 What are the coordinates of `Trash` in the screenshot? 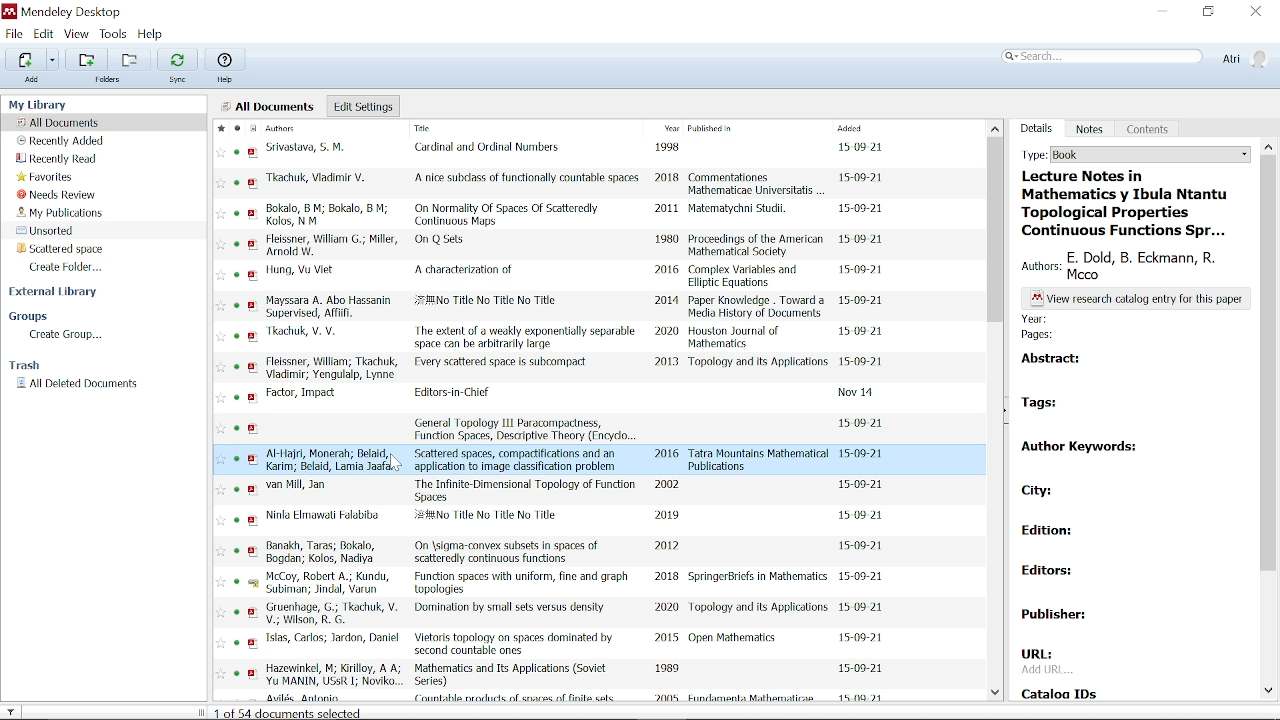 It's located at (30, 366).